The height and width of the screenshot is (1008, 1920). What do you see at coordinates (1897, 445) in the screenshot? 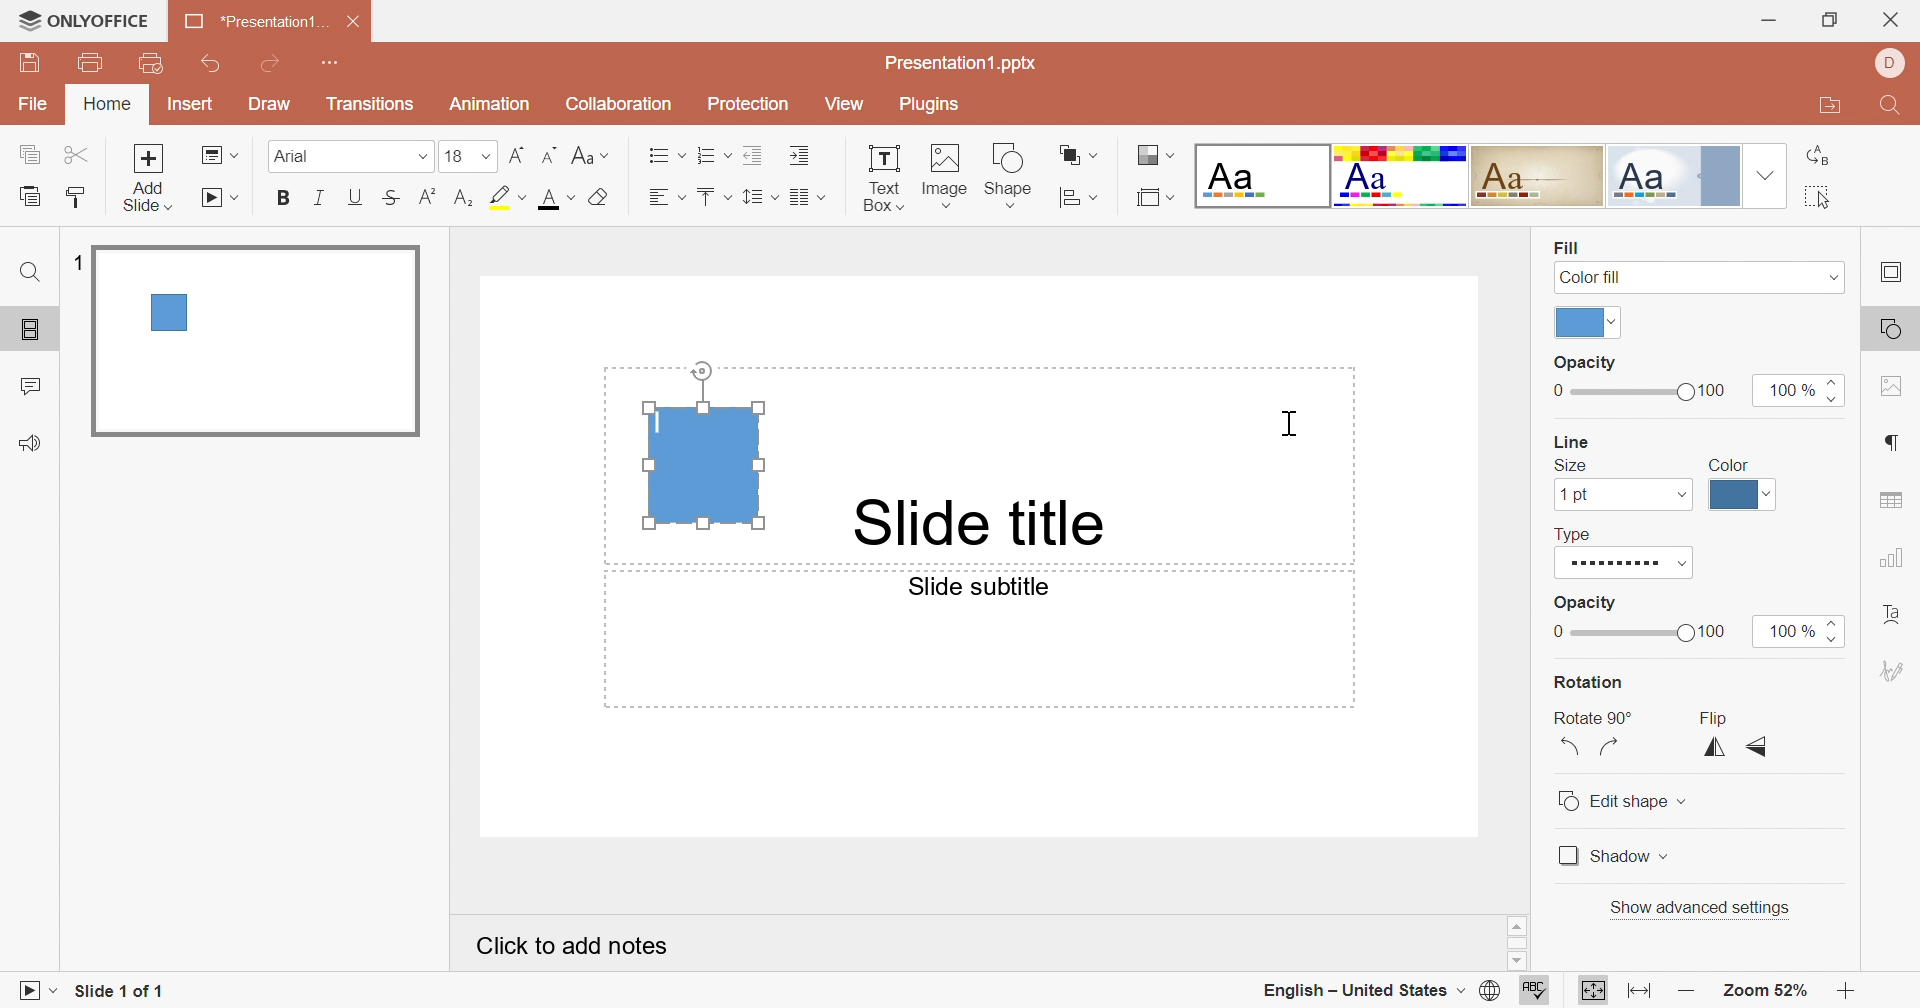
I see `Paragraph settings` at bounding box center [1897, 445].